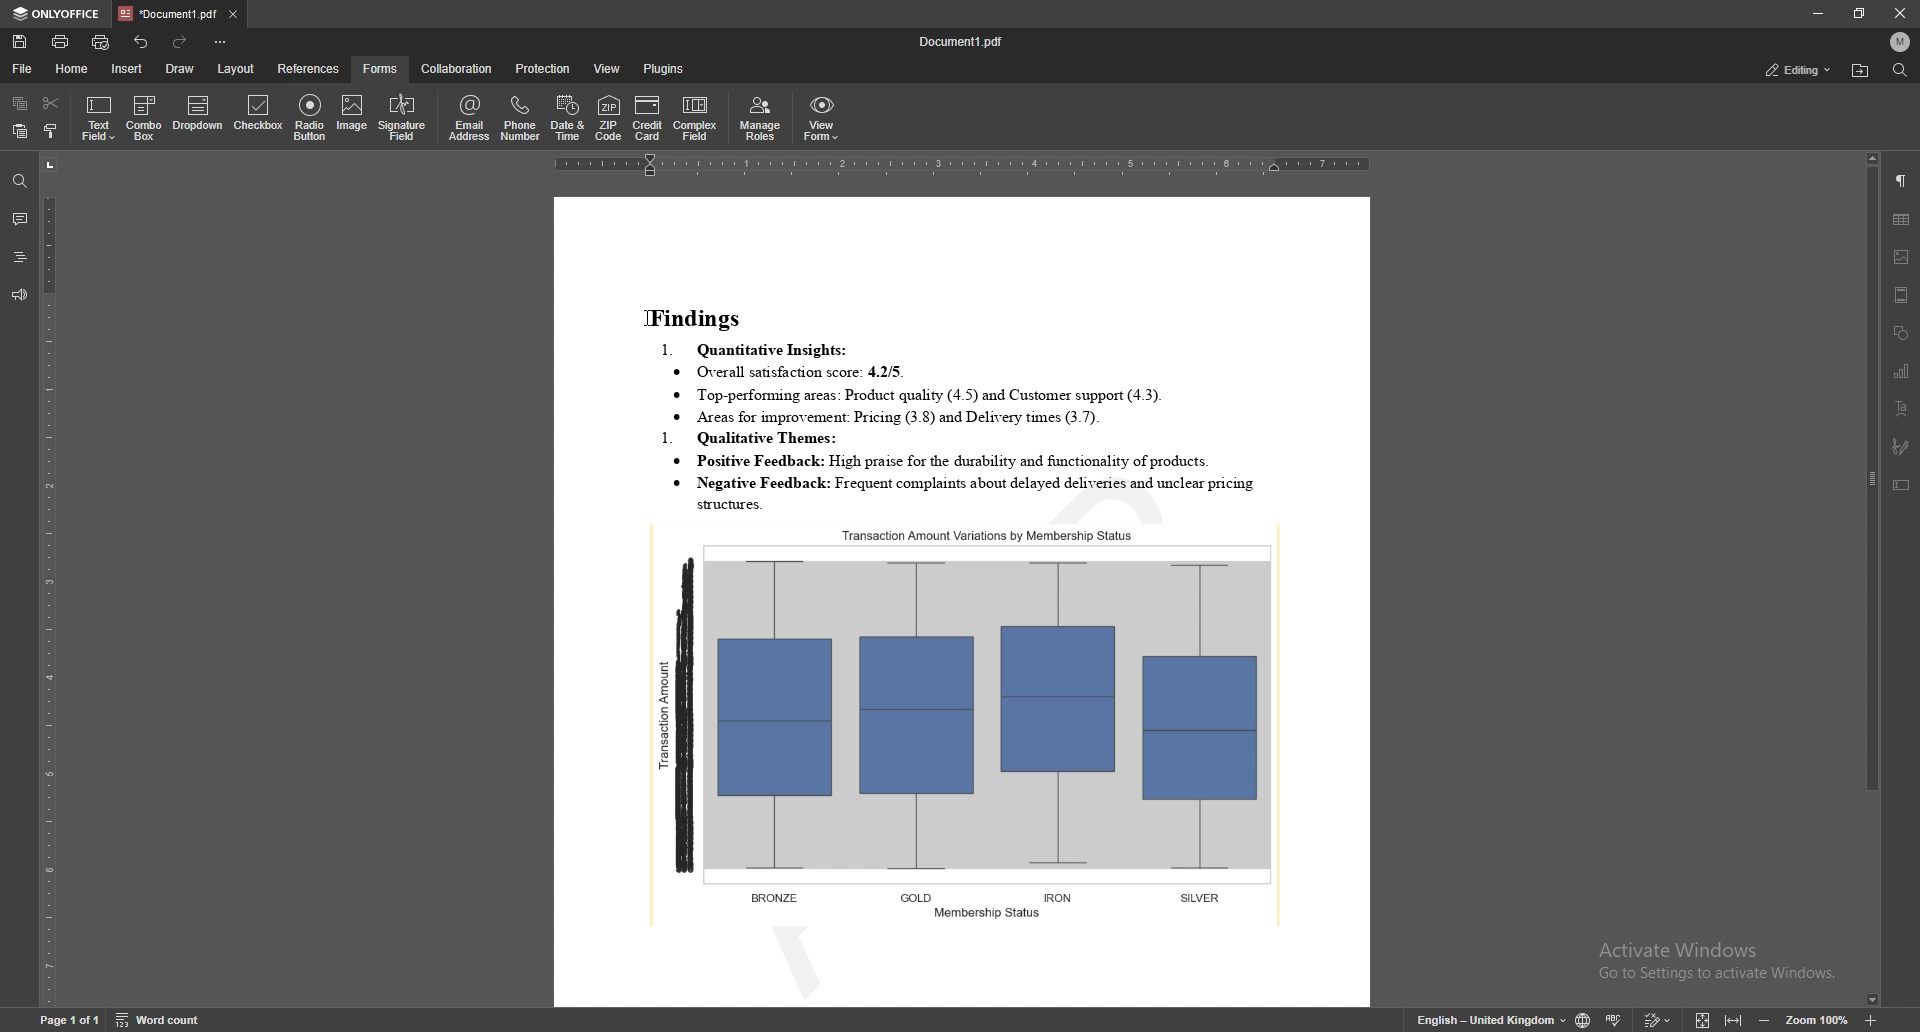 Image resolution: width=1920 pixels, height=1032 pixels. Describe the element at coordinates (381, 69) in the screenshot. I see `forms` at that location.